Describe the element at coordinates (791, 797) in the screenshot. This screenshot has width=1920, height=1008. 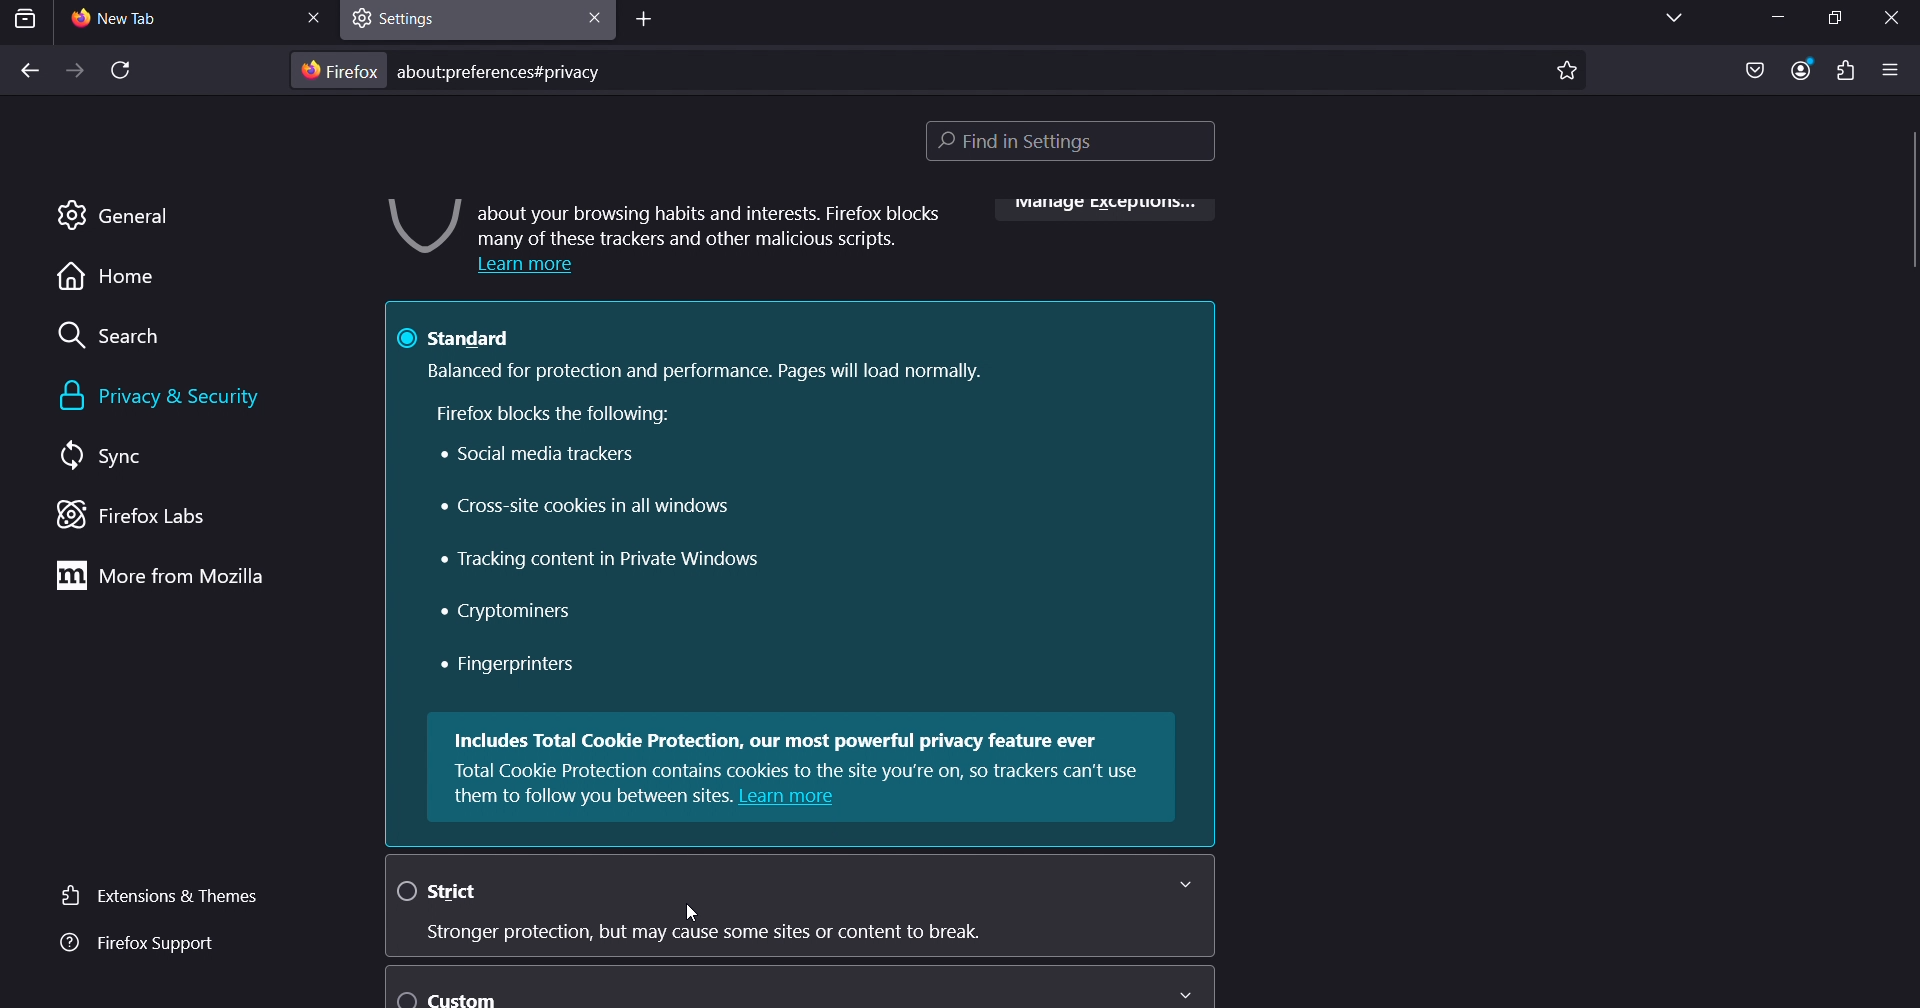
I see `Learn more` at that location.